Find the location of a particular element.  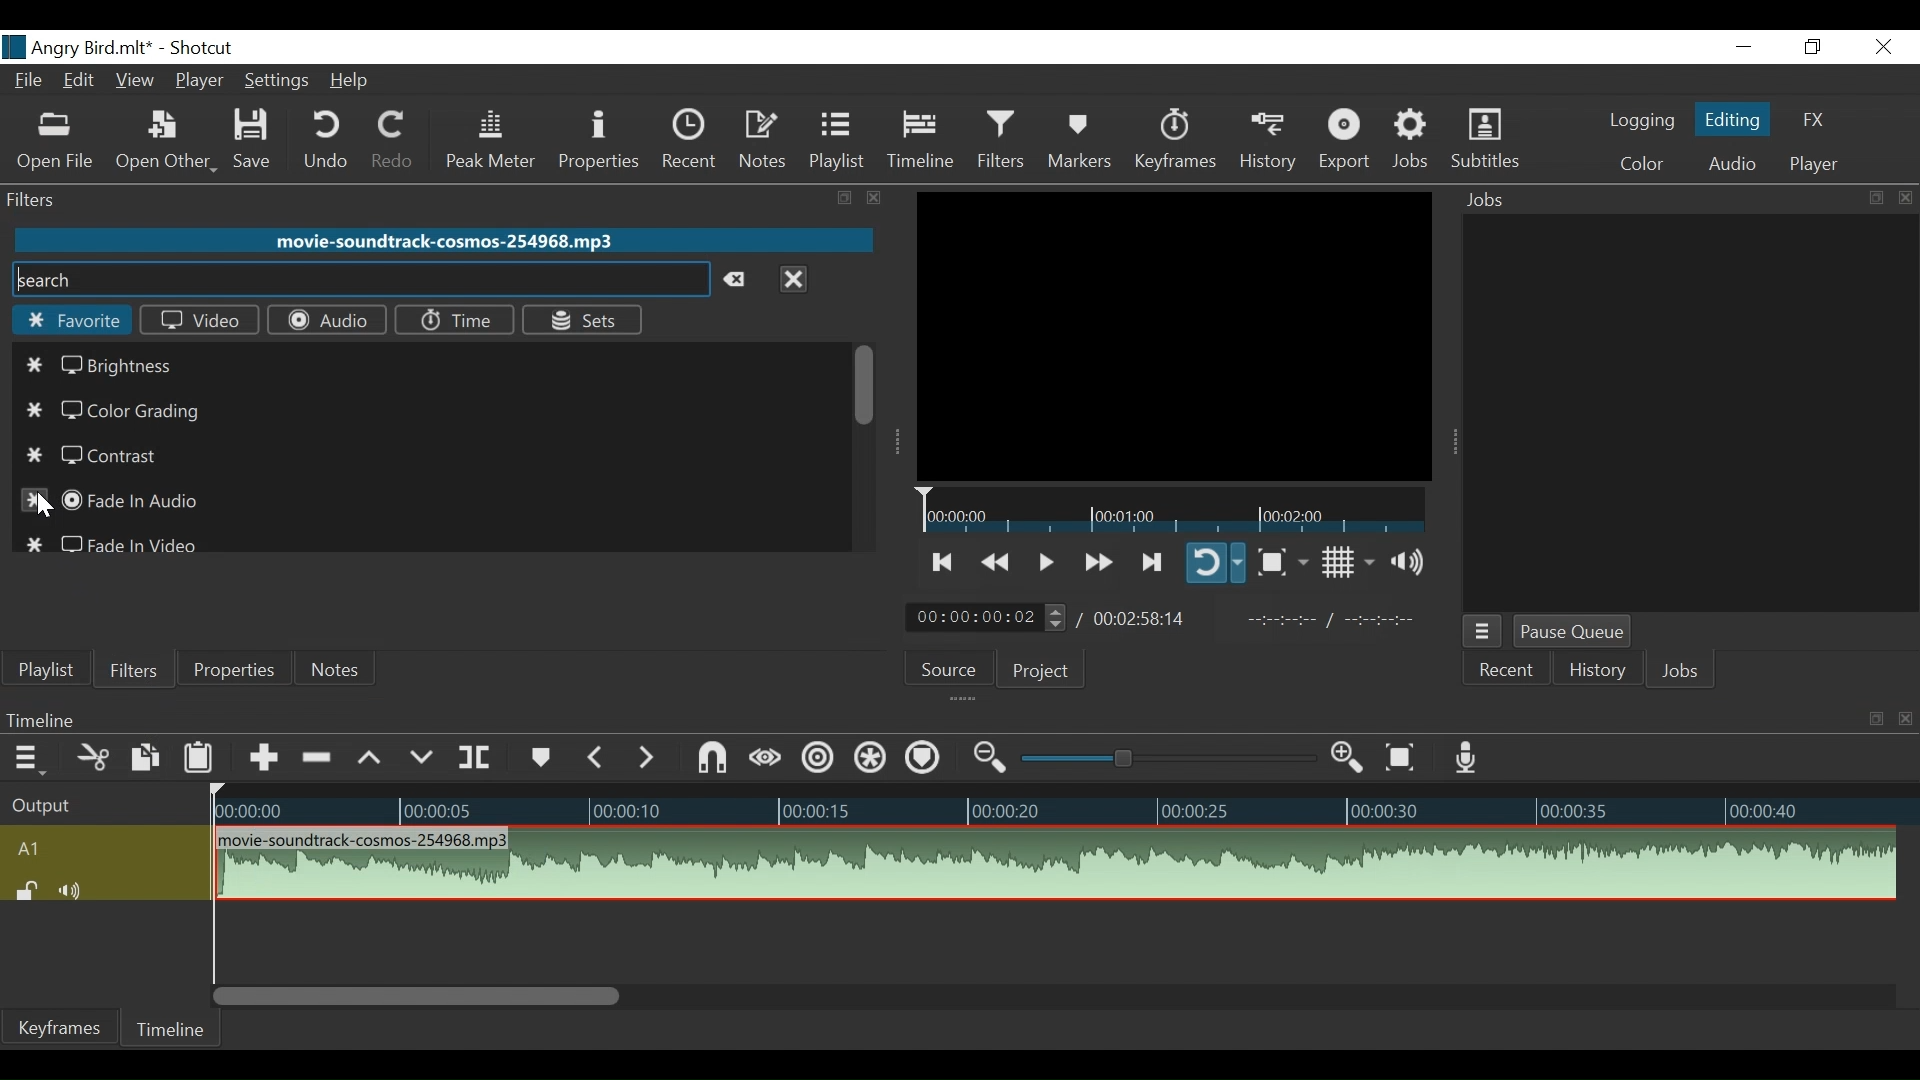

Video is located at coordinates (199, 321).